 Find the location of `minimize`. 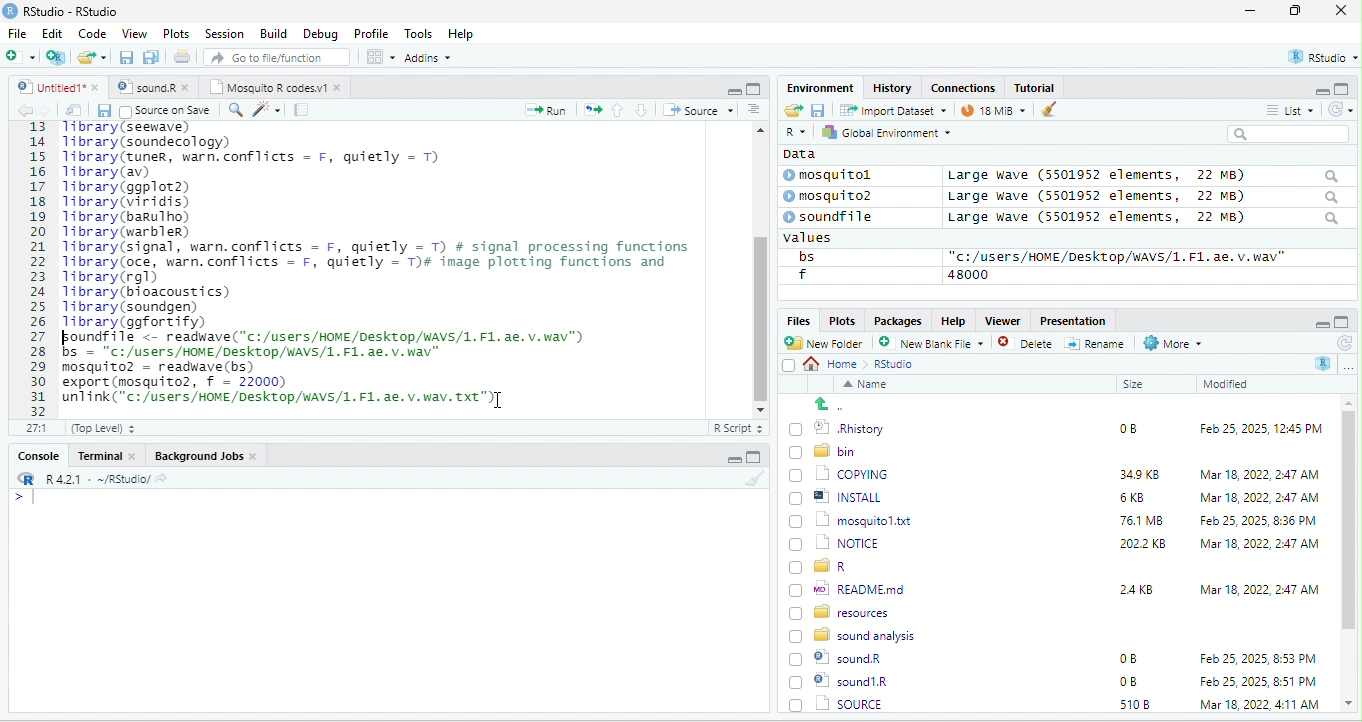

minimize is located at coordinates (733, 90).